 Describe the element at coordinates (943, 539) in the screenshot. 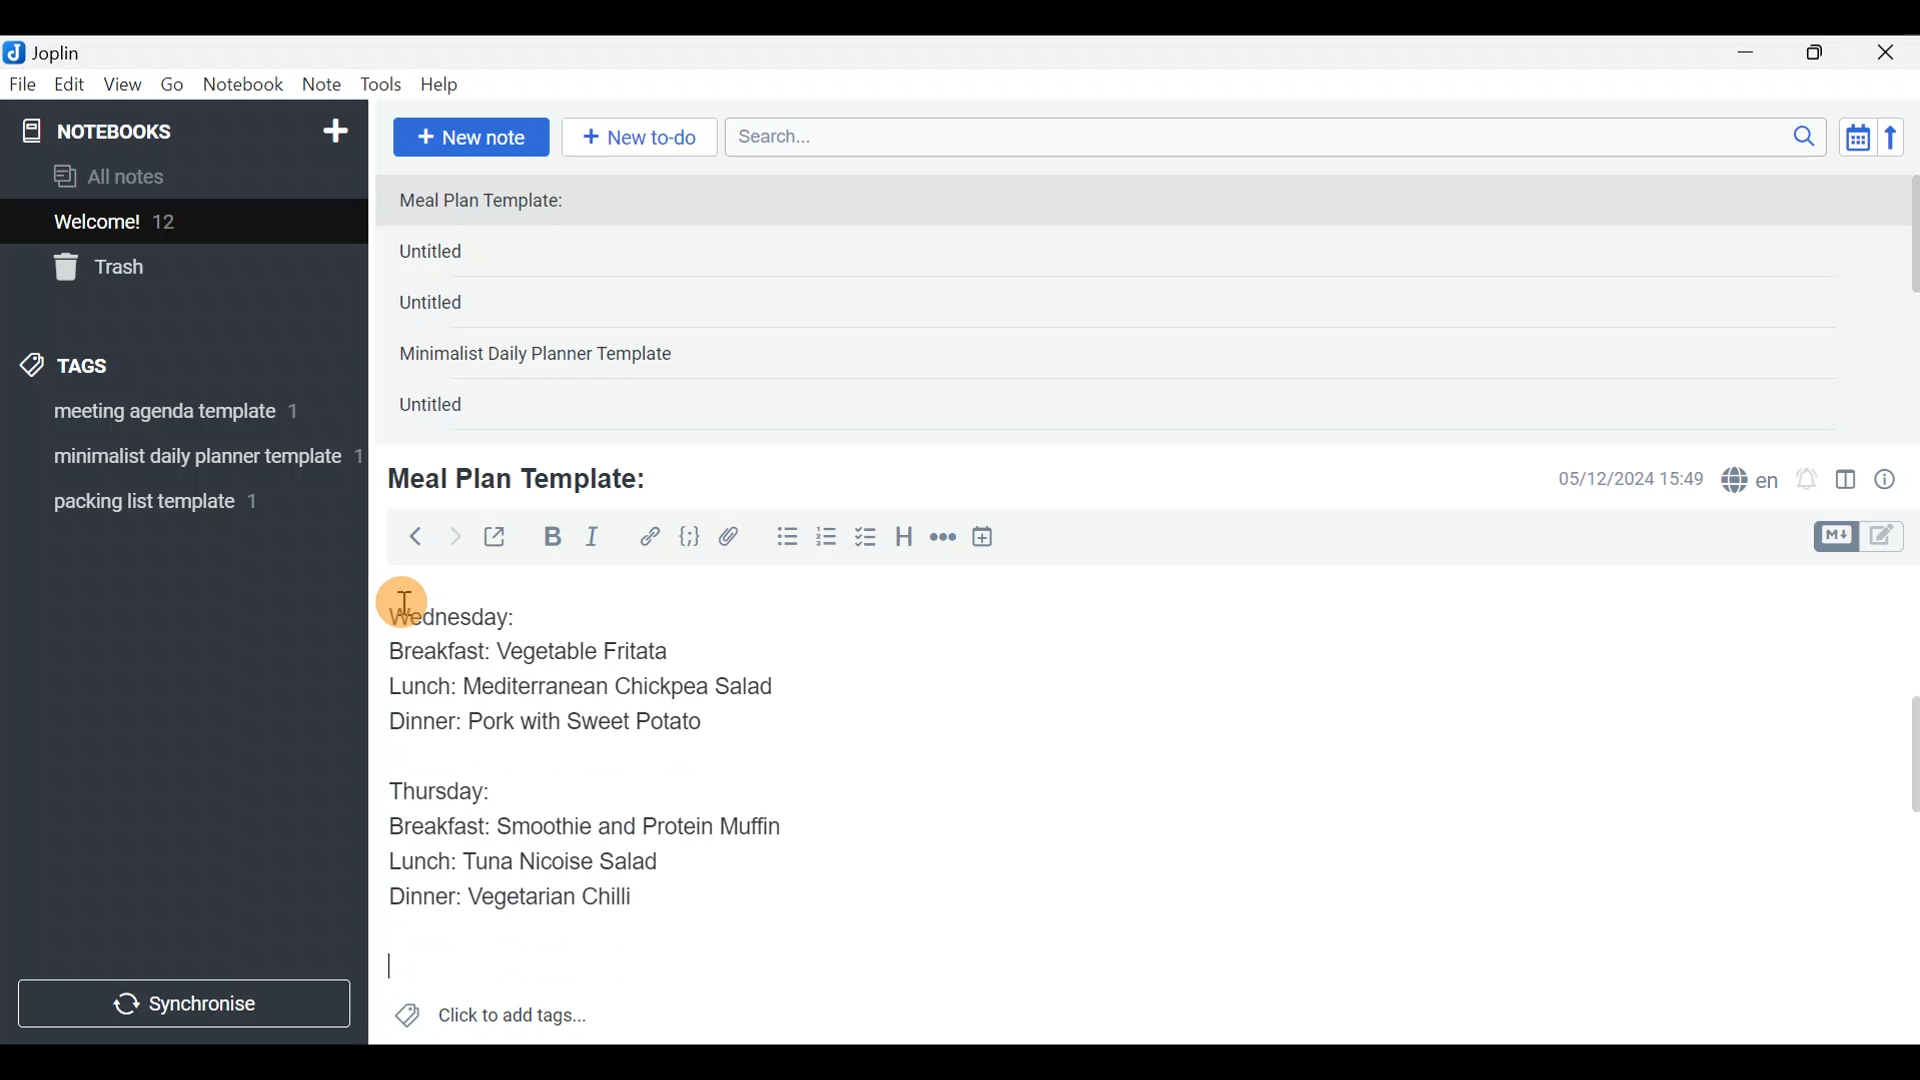

I see `Horizontal rule` at that location.